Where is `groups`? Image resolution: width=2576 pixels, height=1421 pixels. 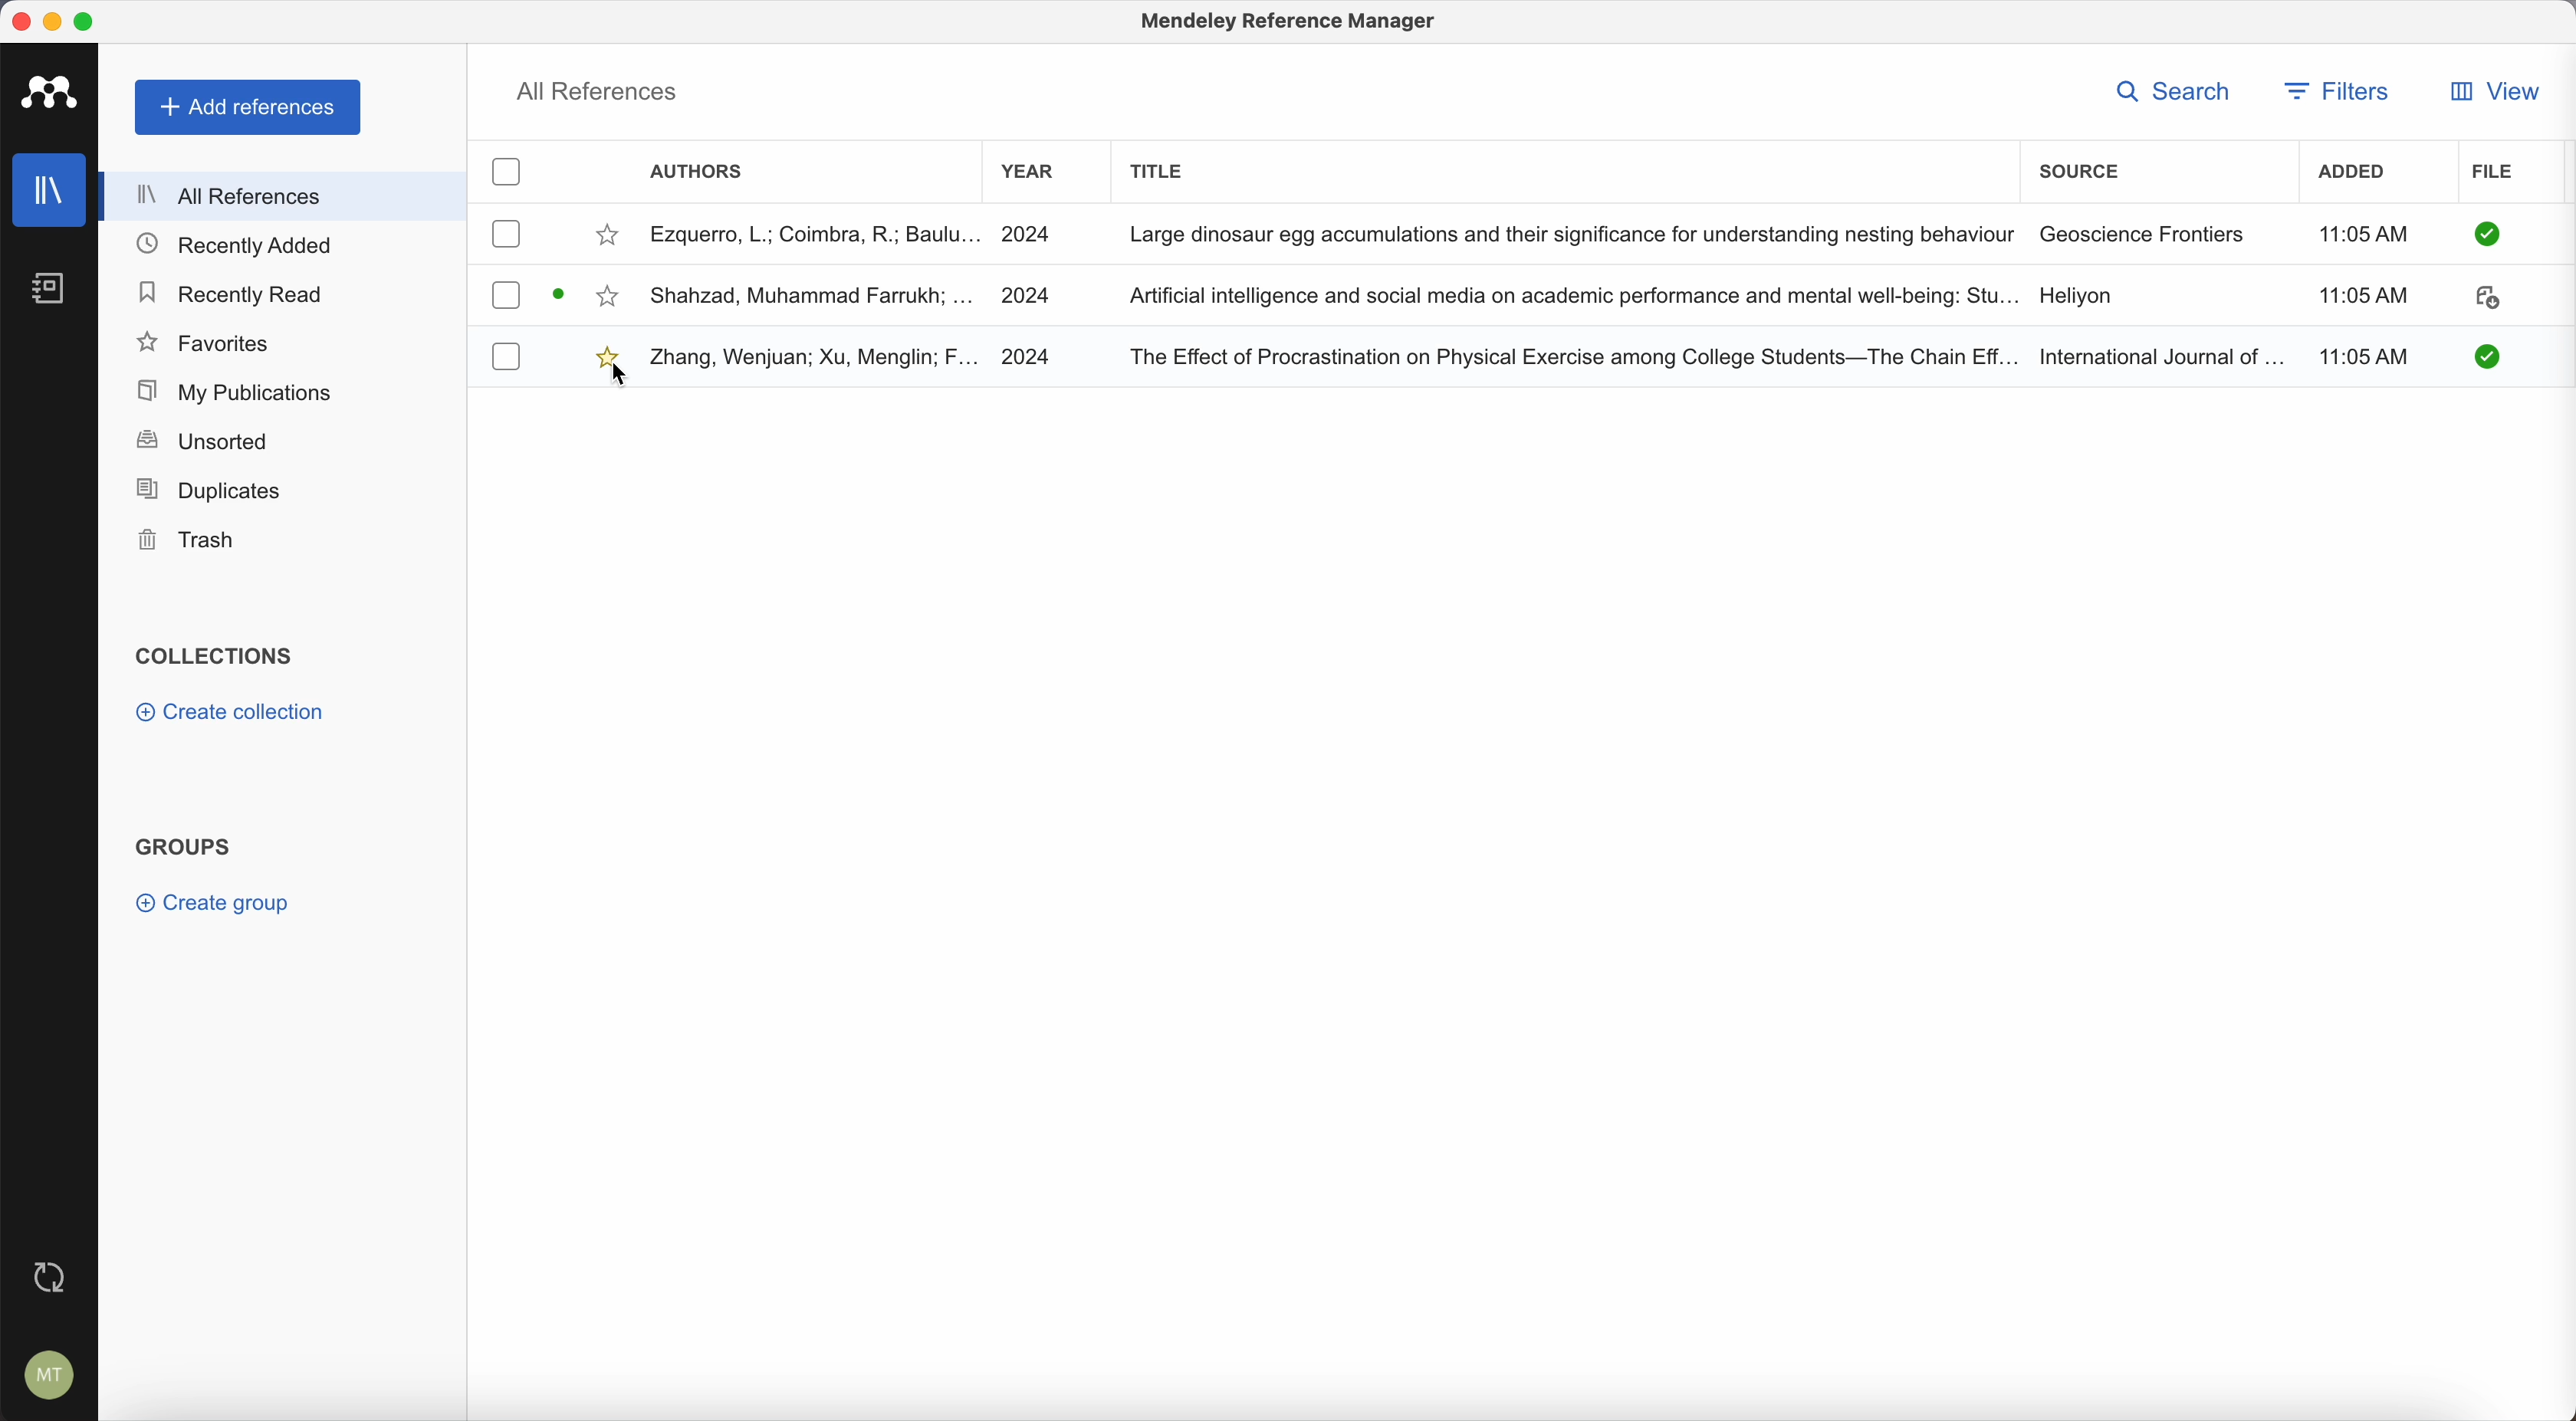 groups is located at coordinates (184, 844).